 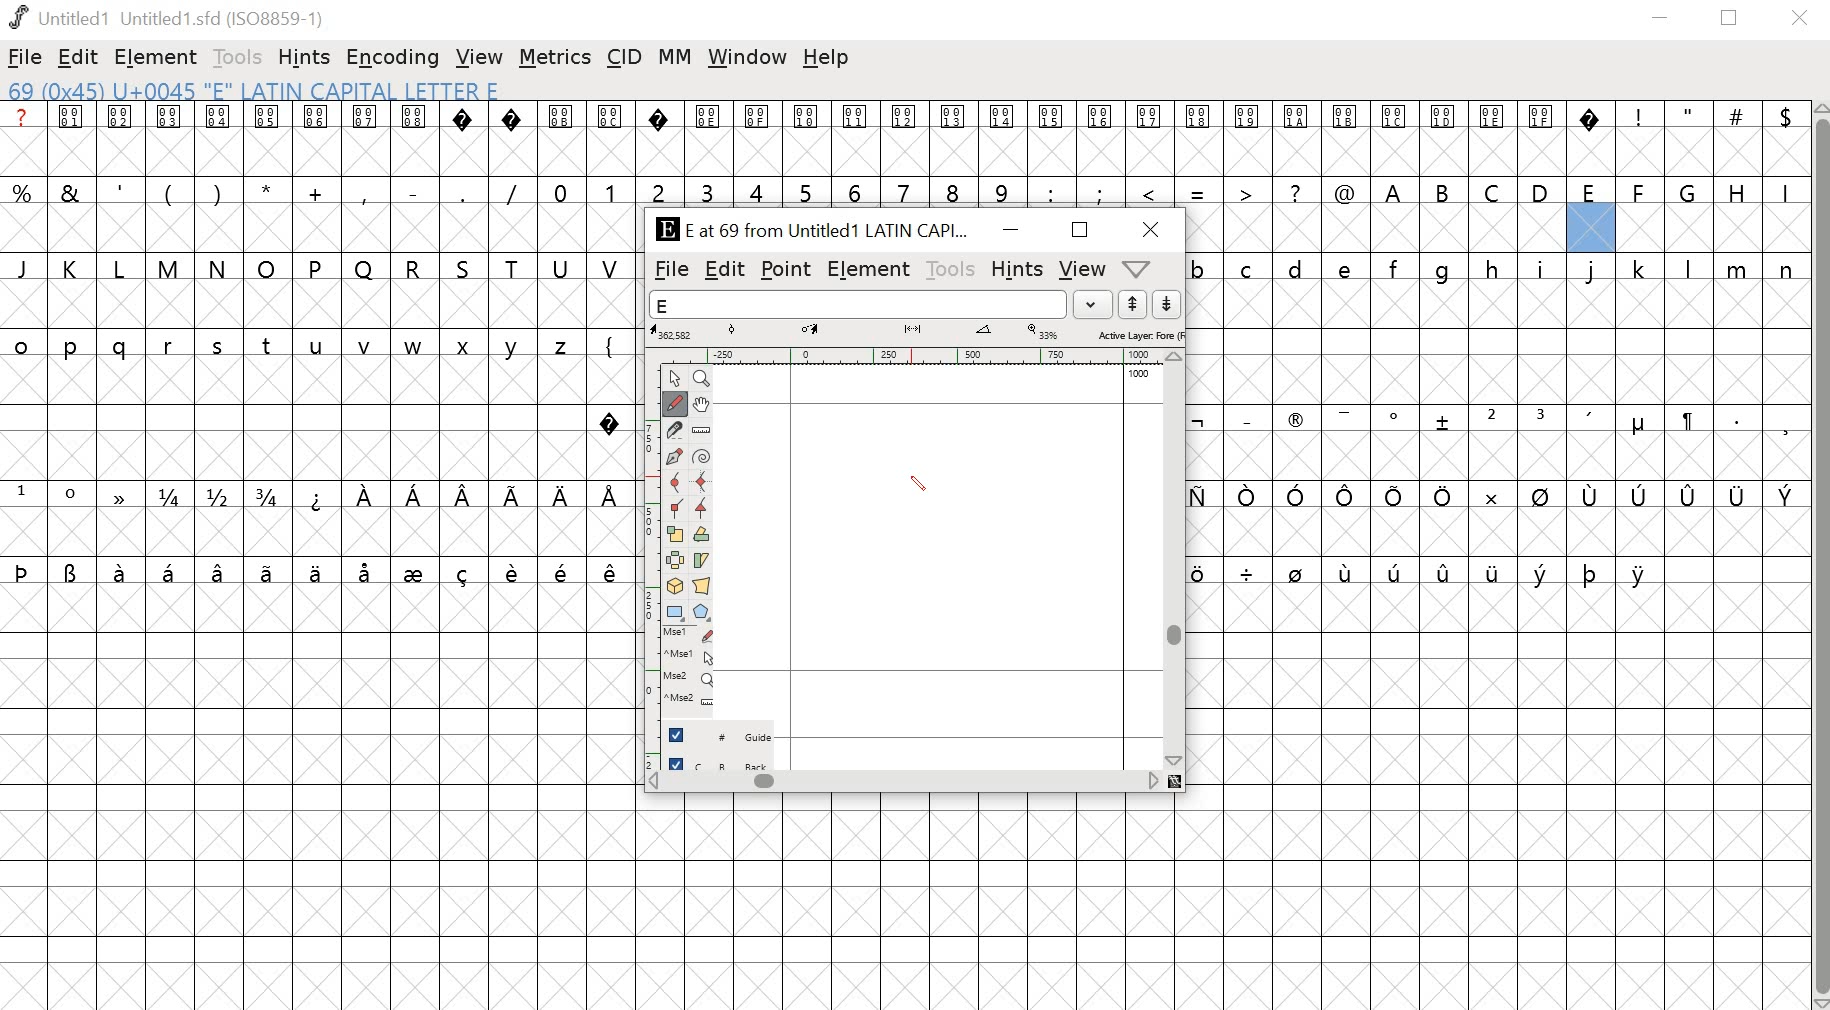 I want to click on Curve, so click(x=676, y=483).